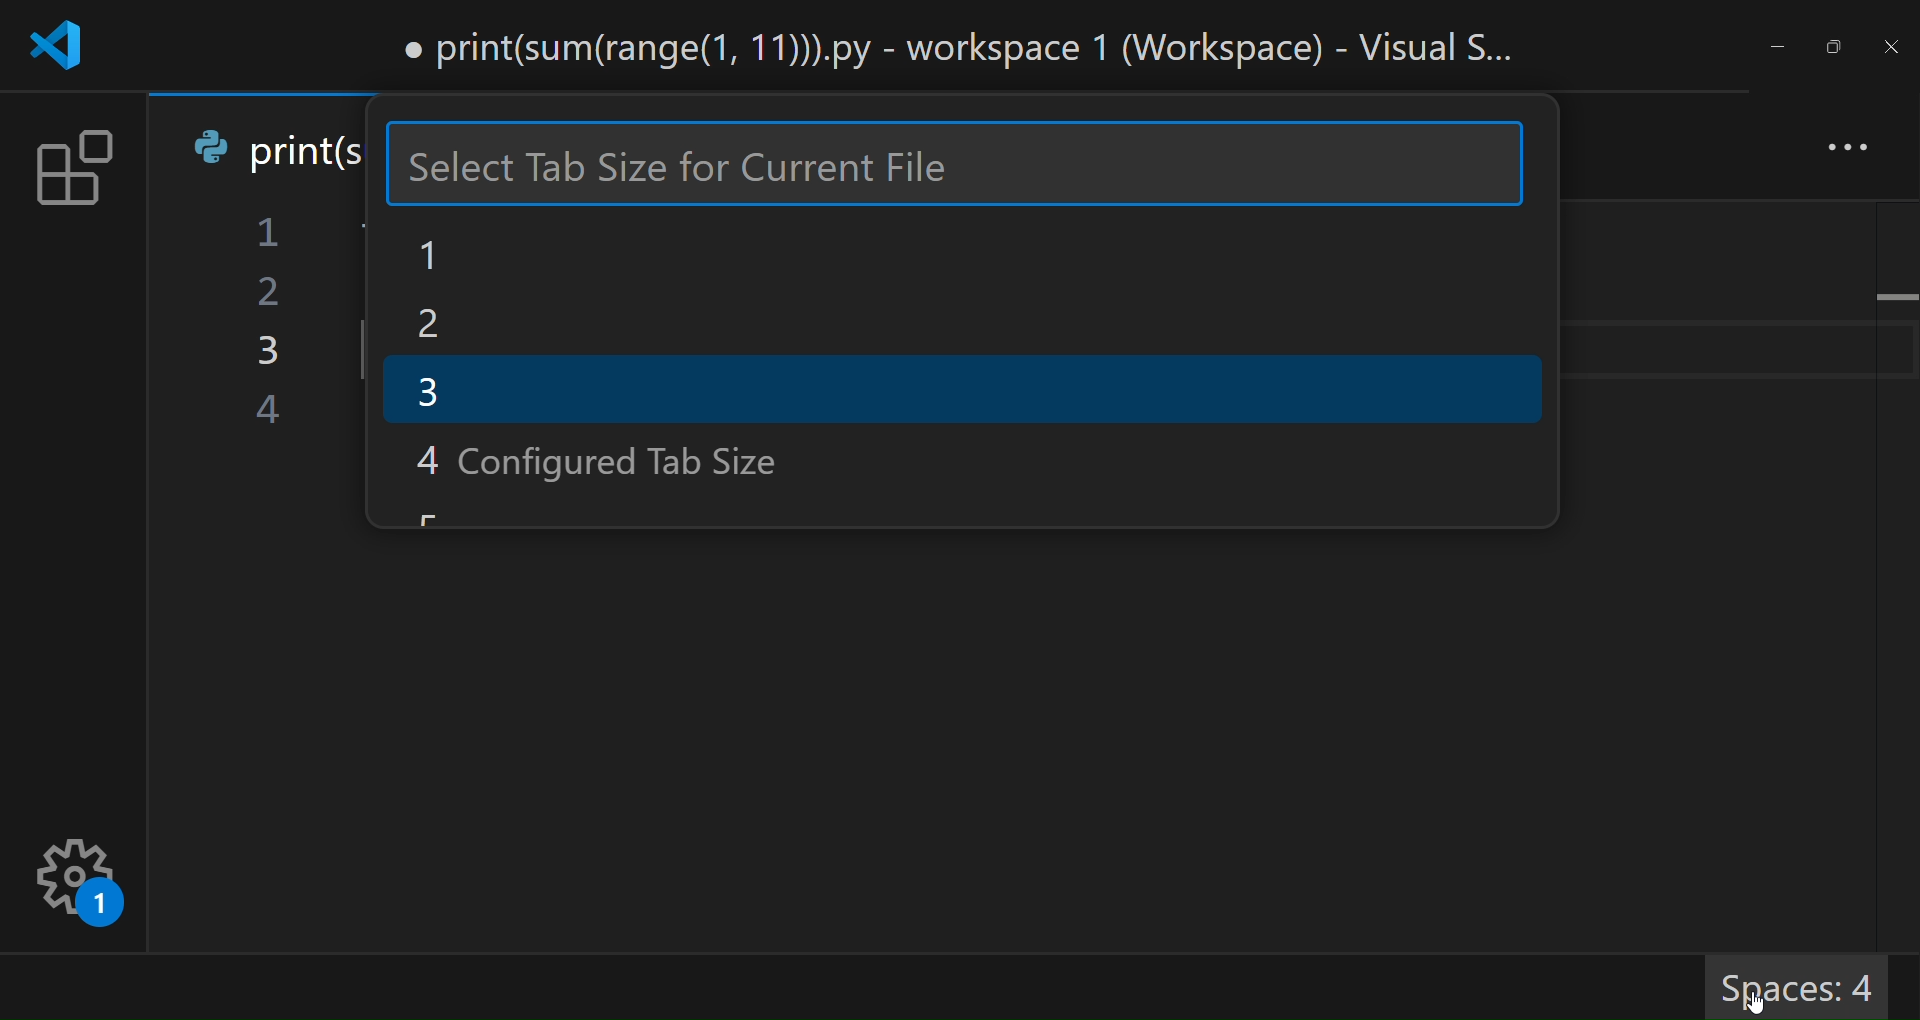 The width and height of the screenshot is (1920, 1020). Describe the element at coordinates (957, 166) in the screenshot. I see `type size here` at that location.